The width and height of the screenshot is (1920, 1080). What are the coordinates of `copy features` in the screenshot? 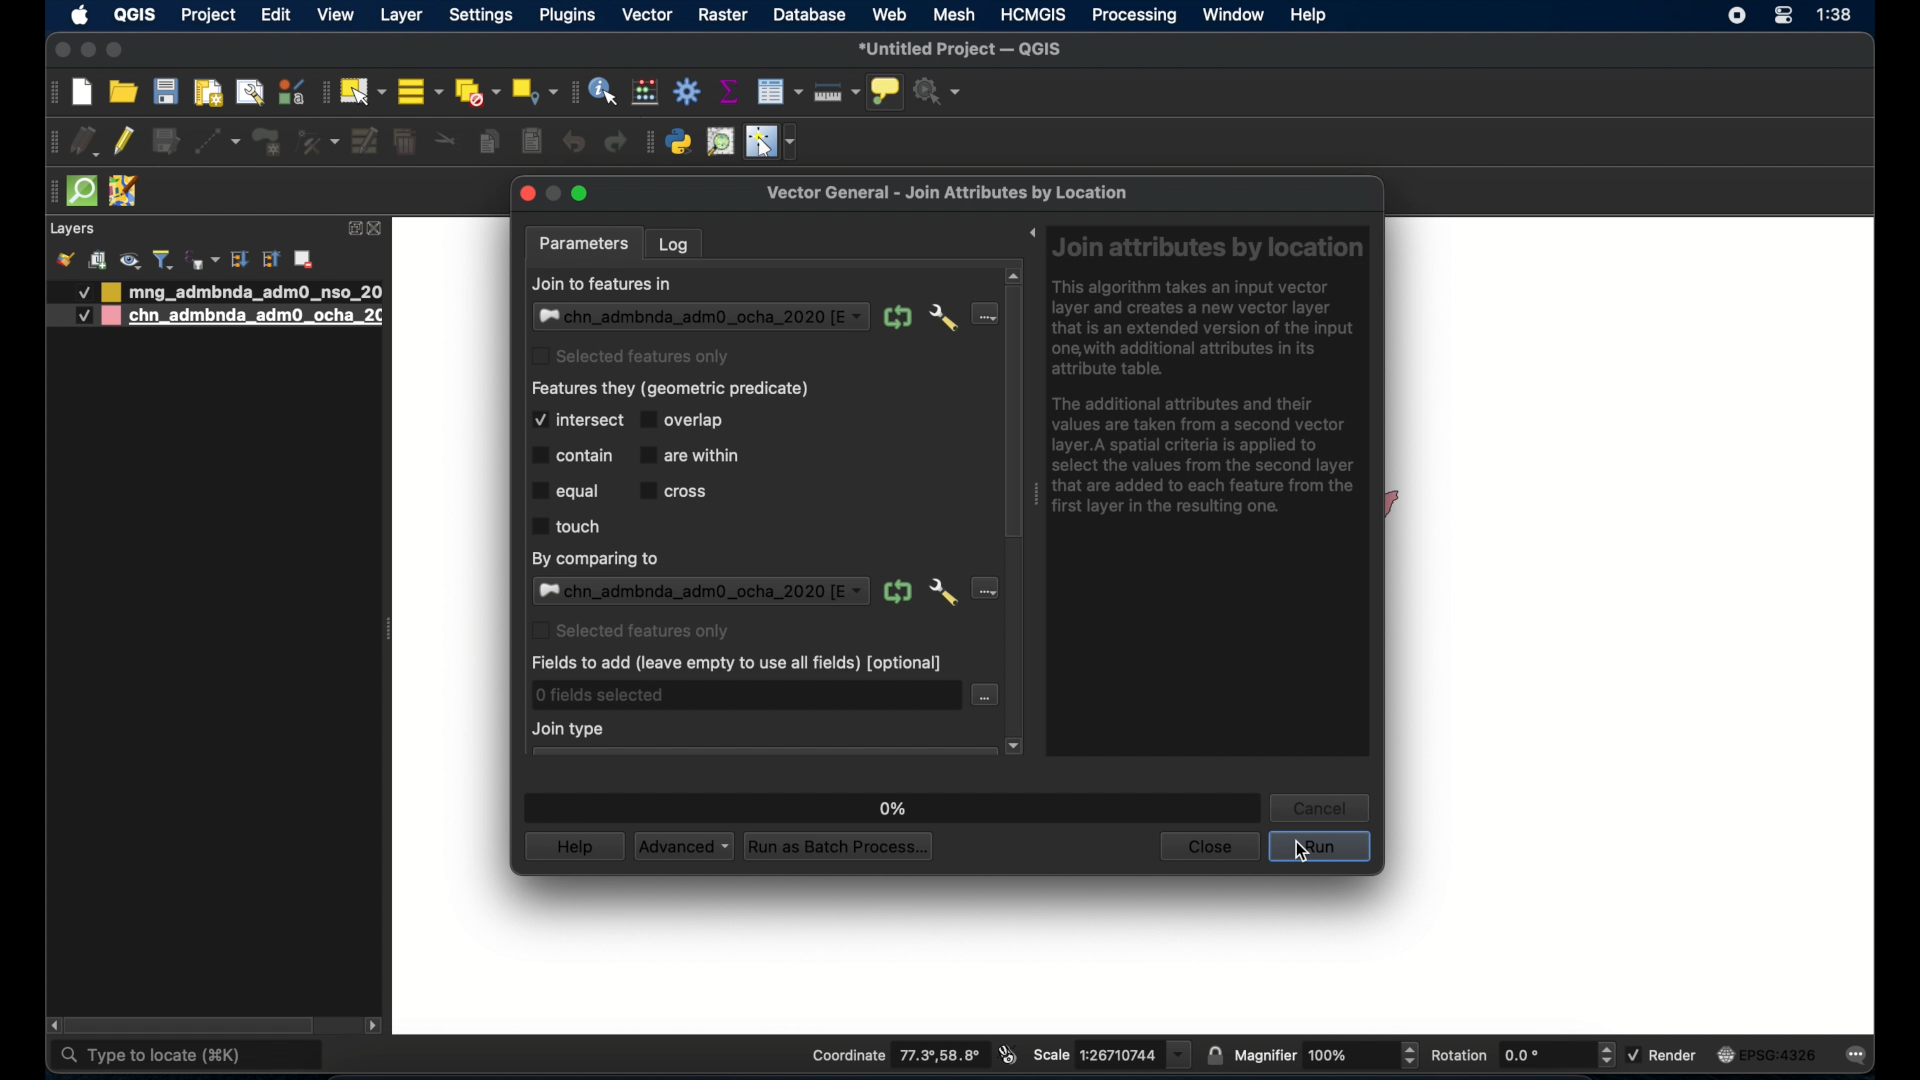 It's located at (491, 145).